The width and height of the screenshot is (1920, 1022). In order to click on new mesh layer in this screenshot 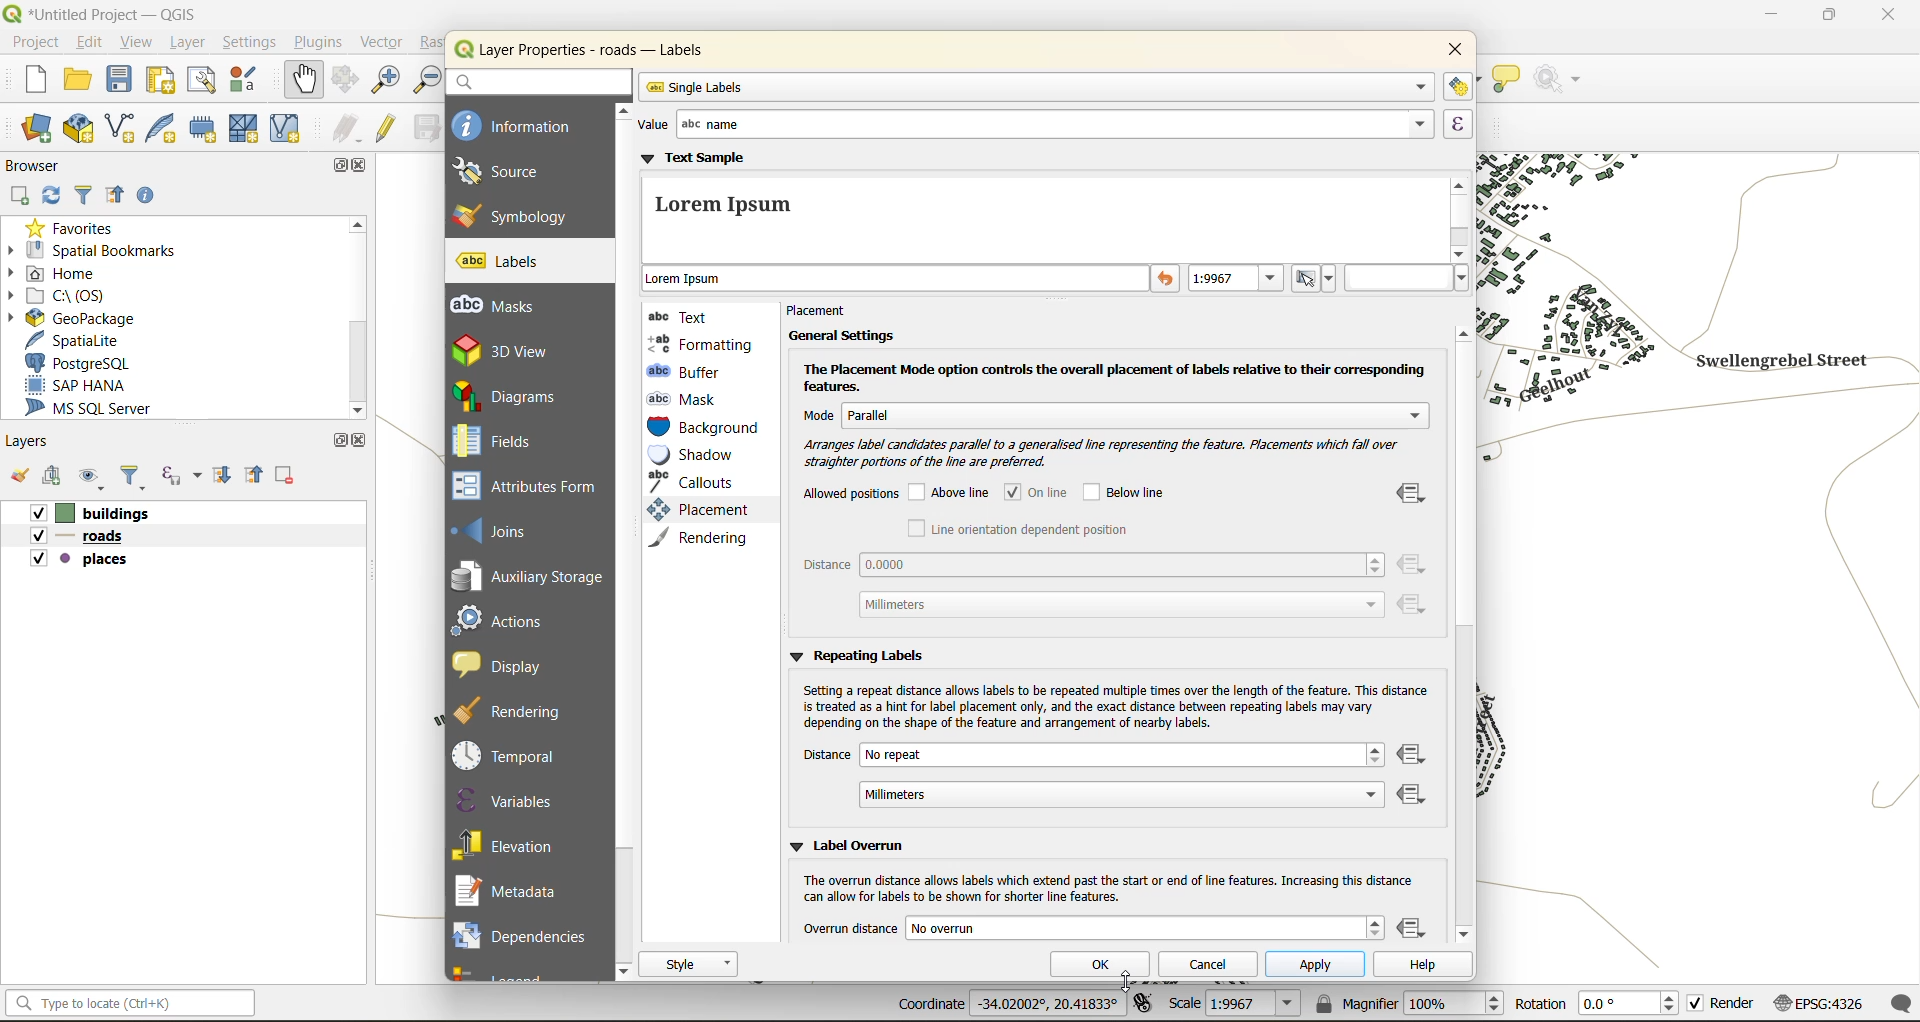, I will do `click(241, 129)`.